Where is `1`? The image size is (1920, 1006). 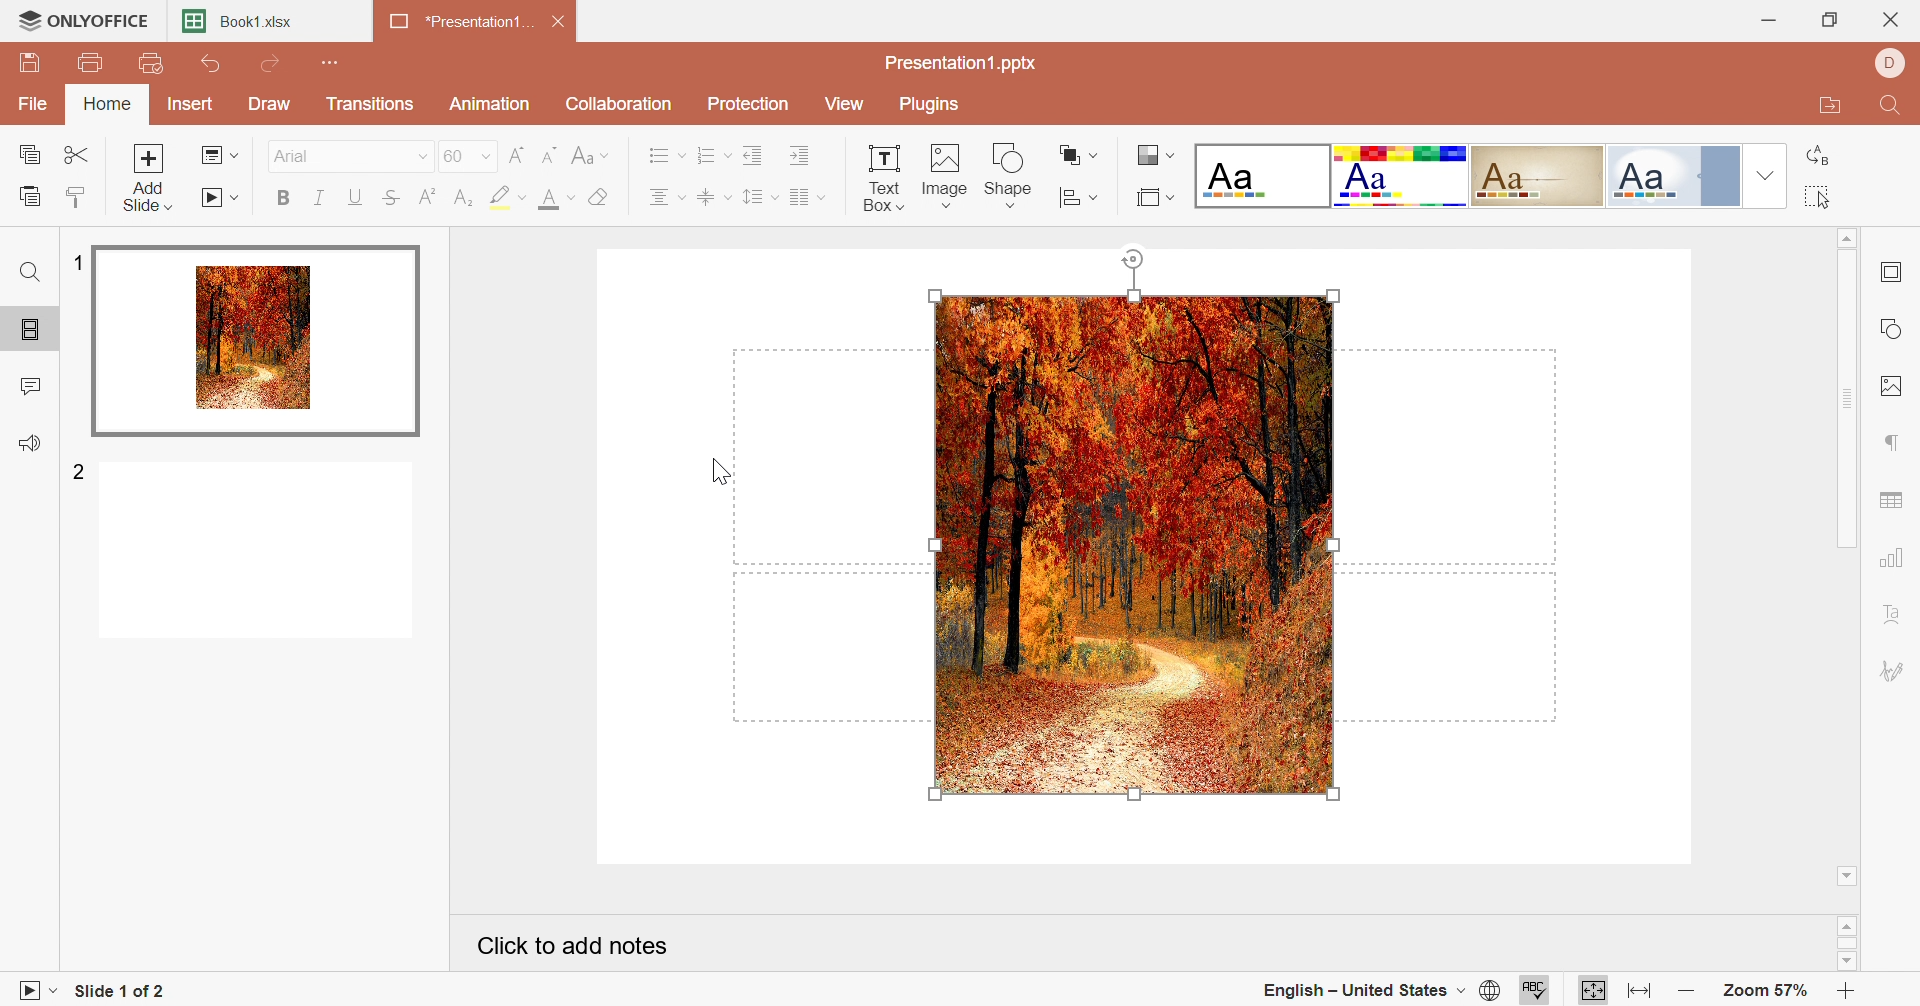
1 is located at coordinates (78, 262).